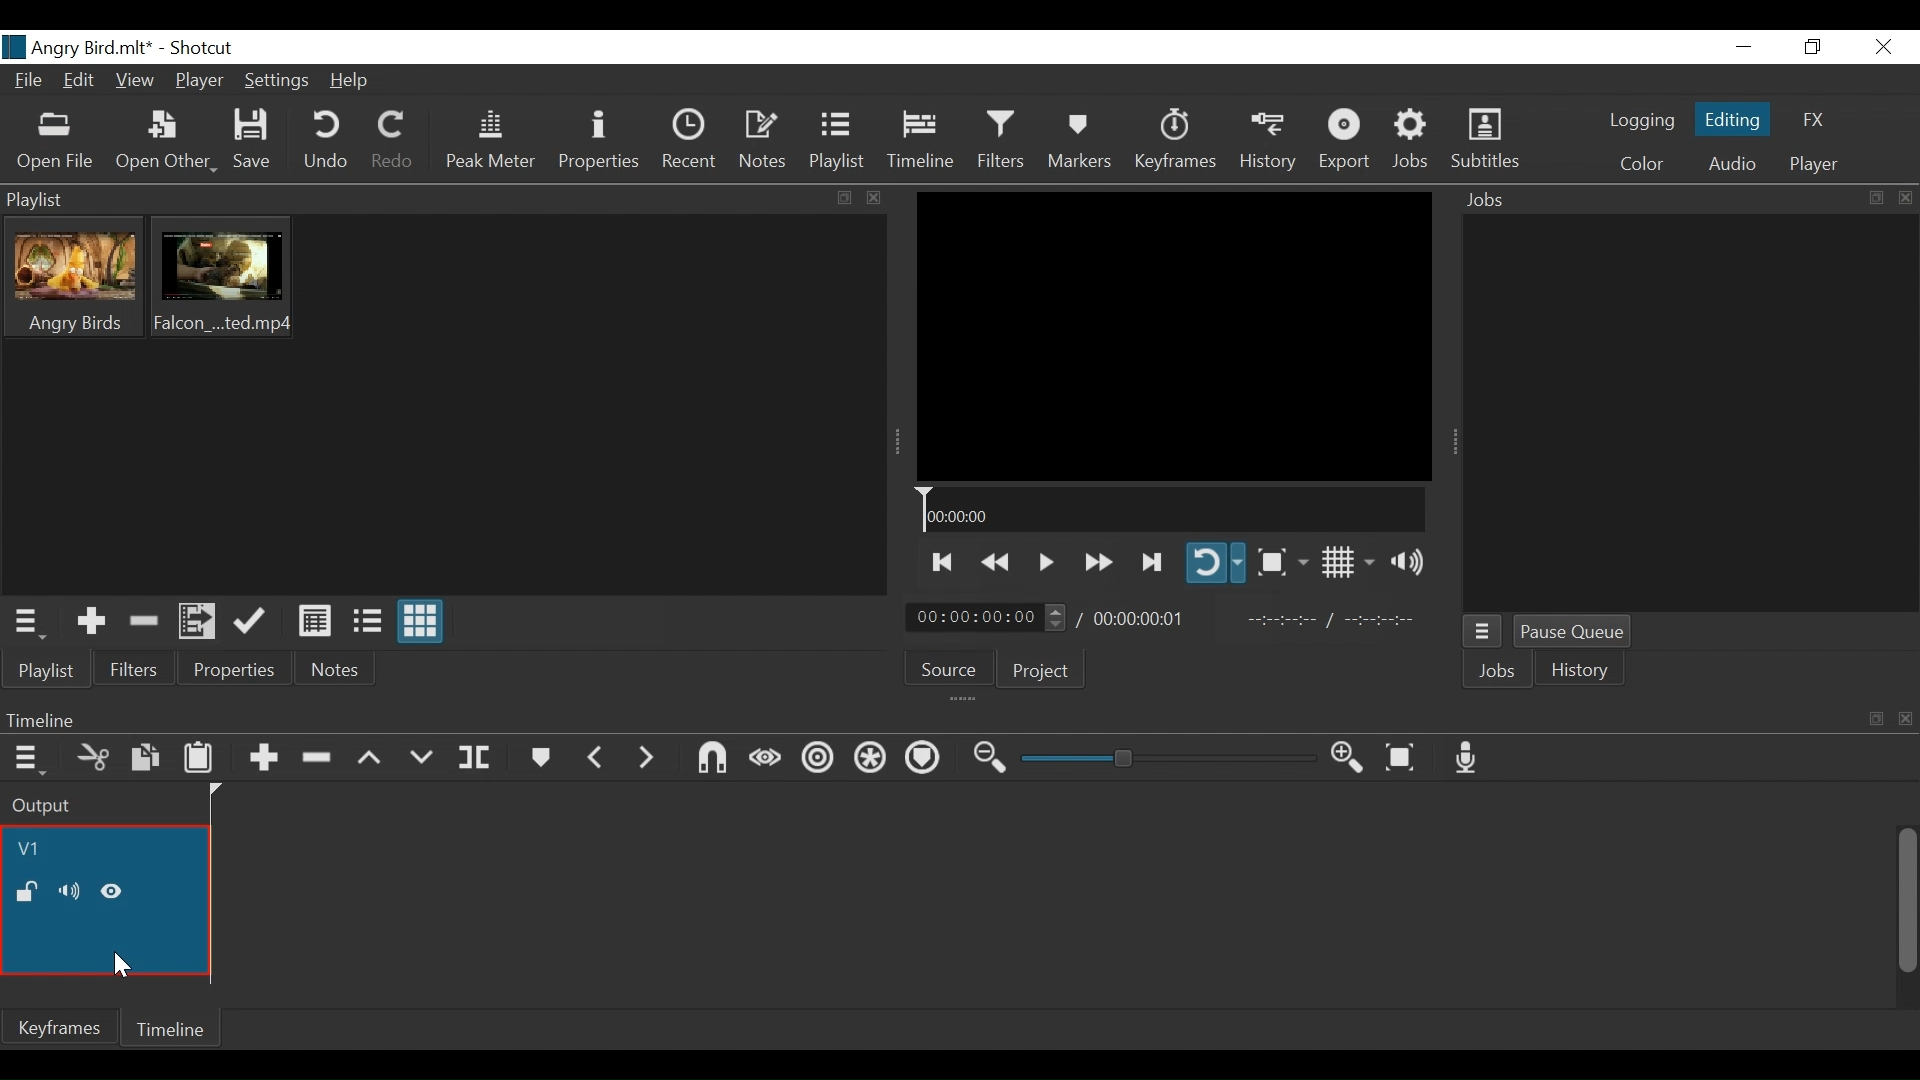  I want to click on Current position, so click(987, 617).